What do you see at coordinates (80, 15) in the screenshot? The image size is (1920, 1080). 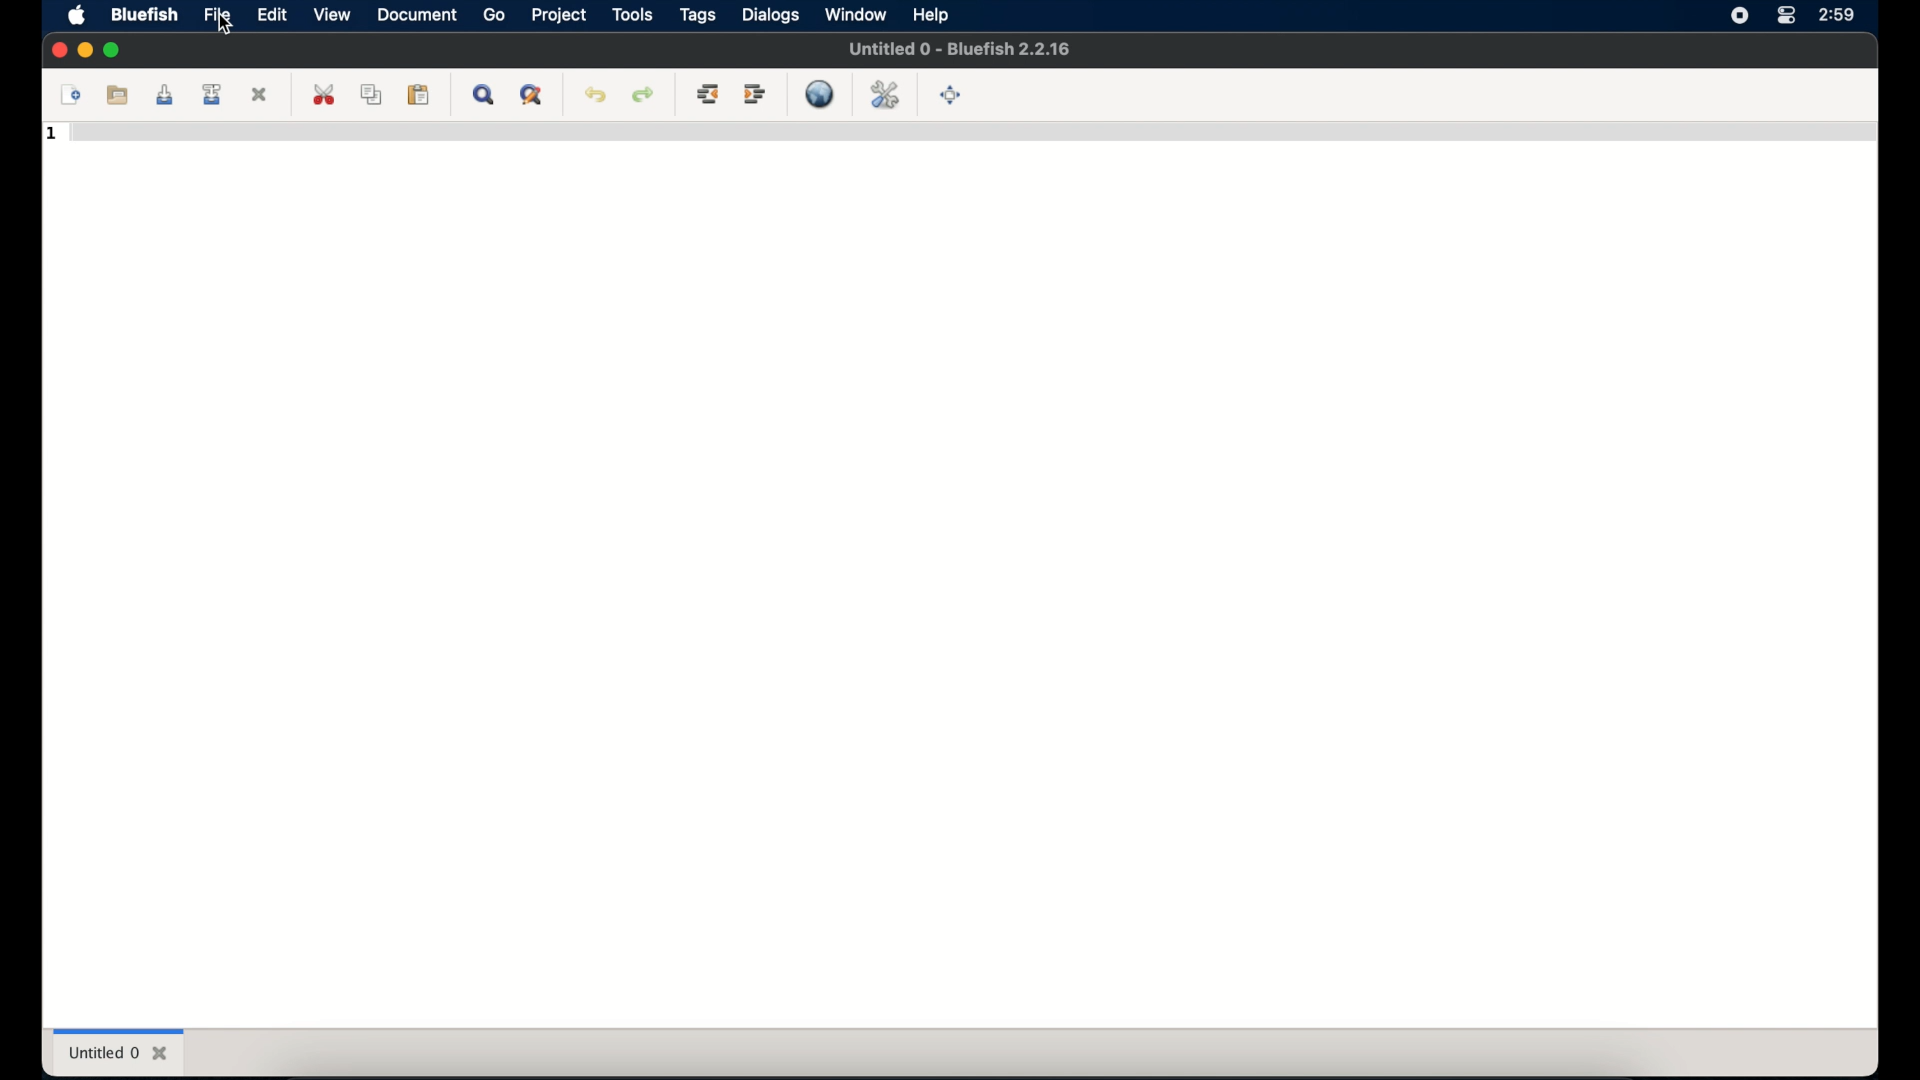 I see `apple icon` at bounding box center [80, 15].